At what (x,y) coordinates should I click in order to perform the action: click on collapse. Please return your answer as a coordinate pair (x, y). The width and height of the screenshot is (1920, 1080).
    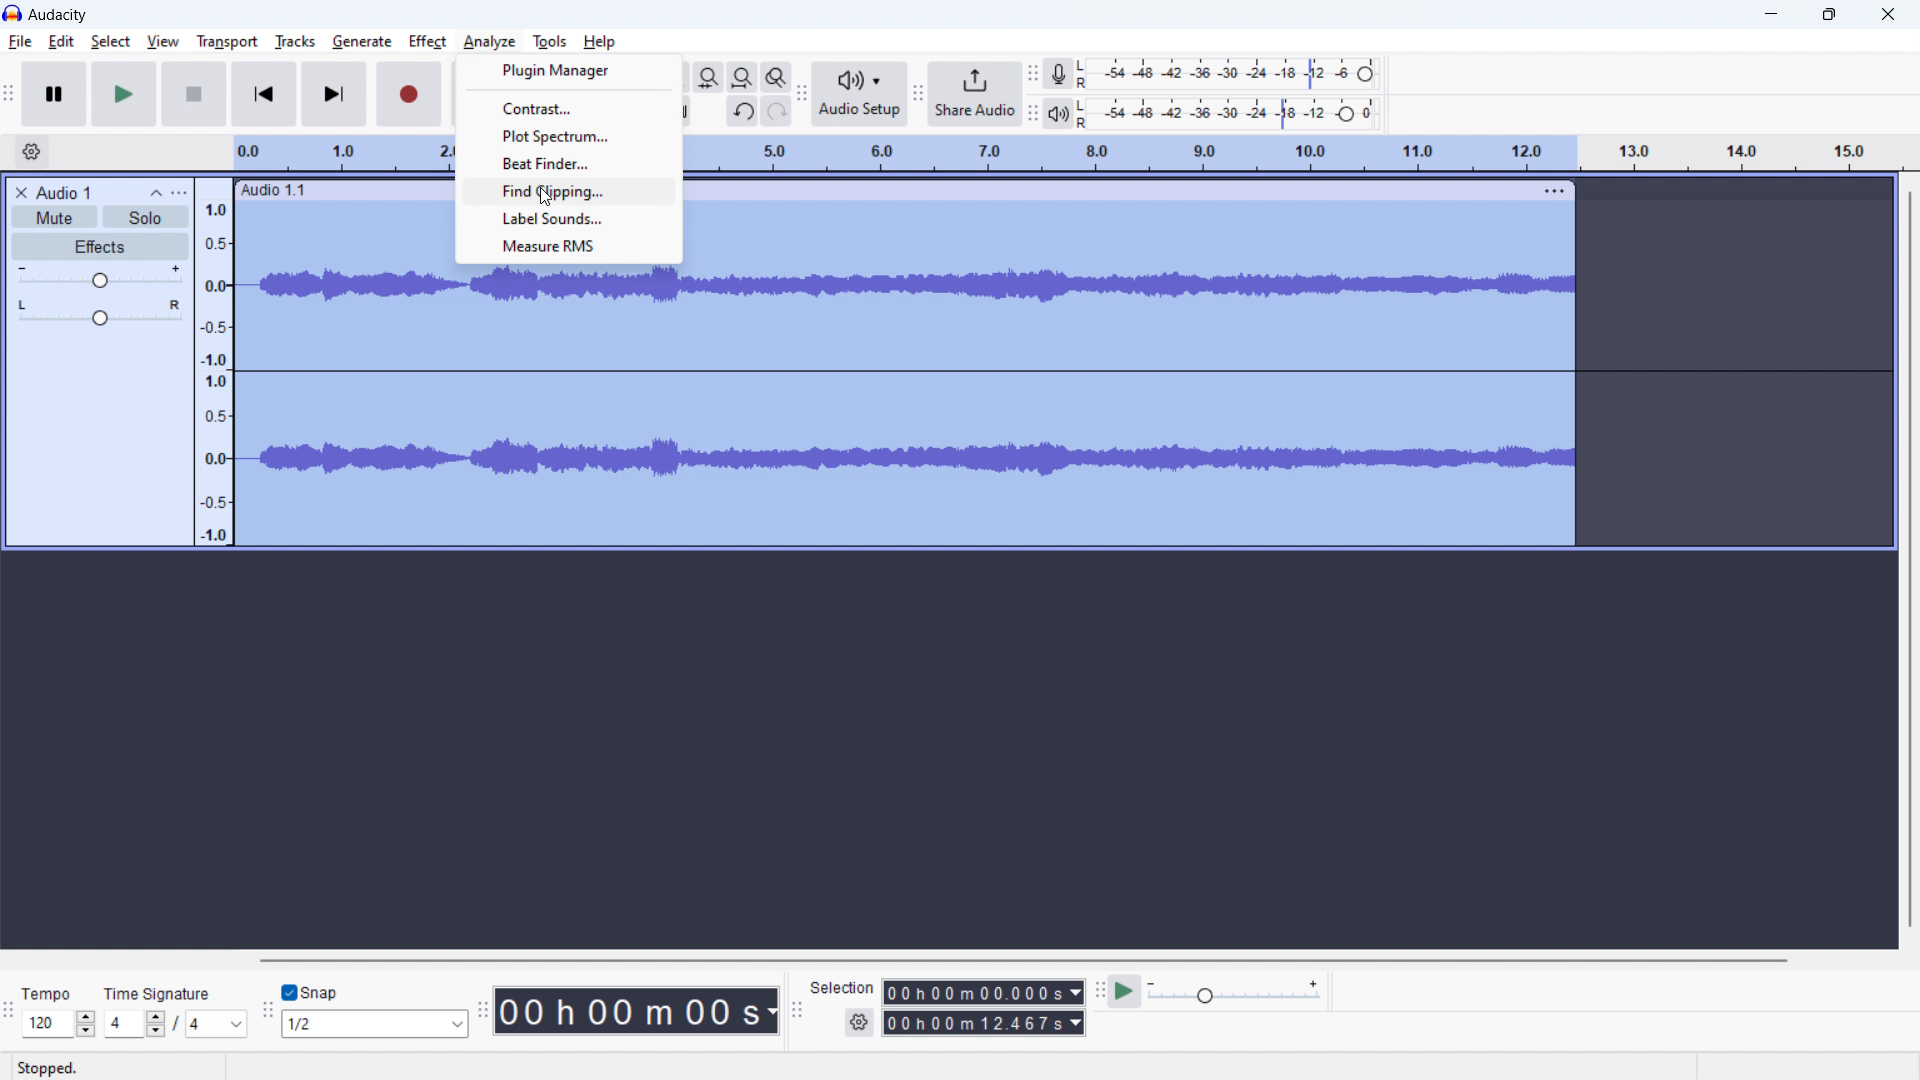
    Looking at the image, I should click on (153, 193).